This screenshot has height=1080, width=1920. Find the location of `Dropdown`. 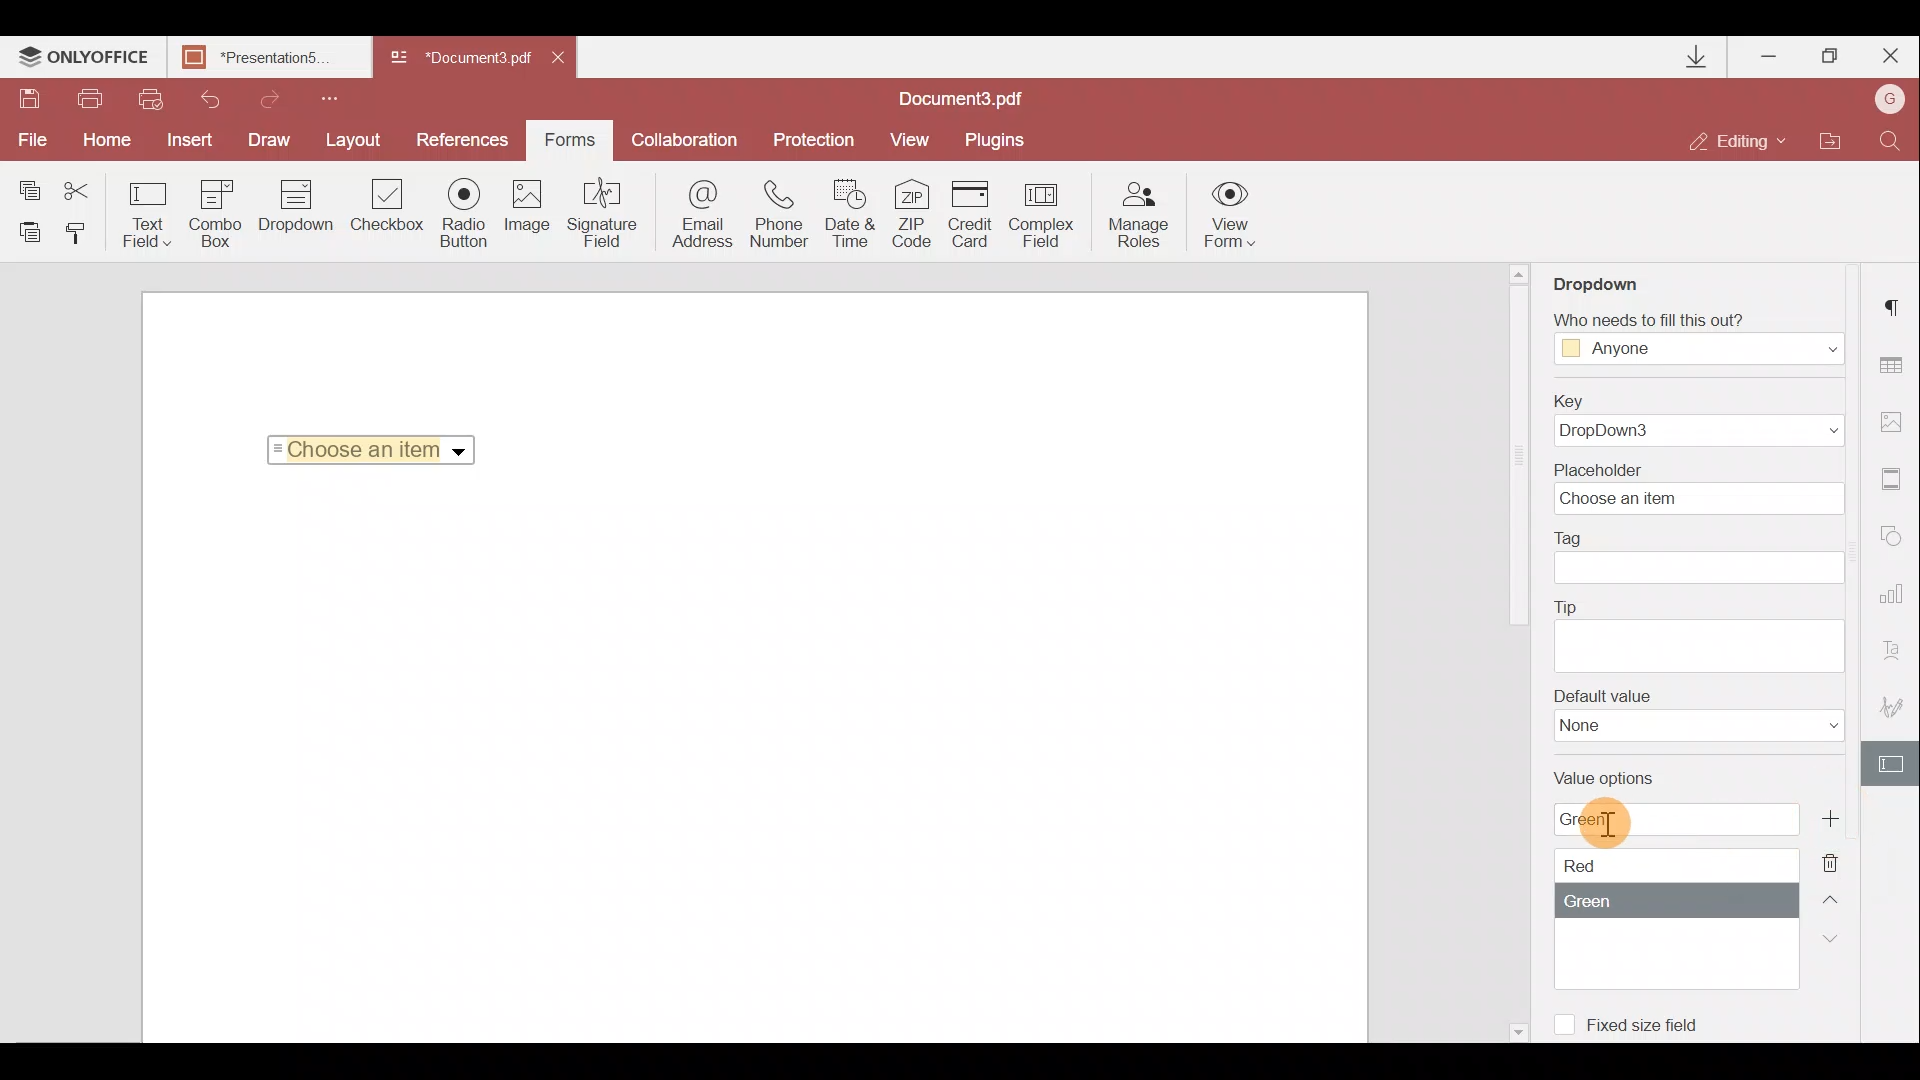

Dropdown is located at coordinates (461, 452).